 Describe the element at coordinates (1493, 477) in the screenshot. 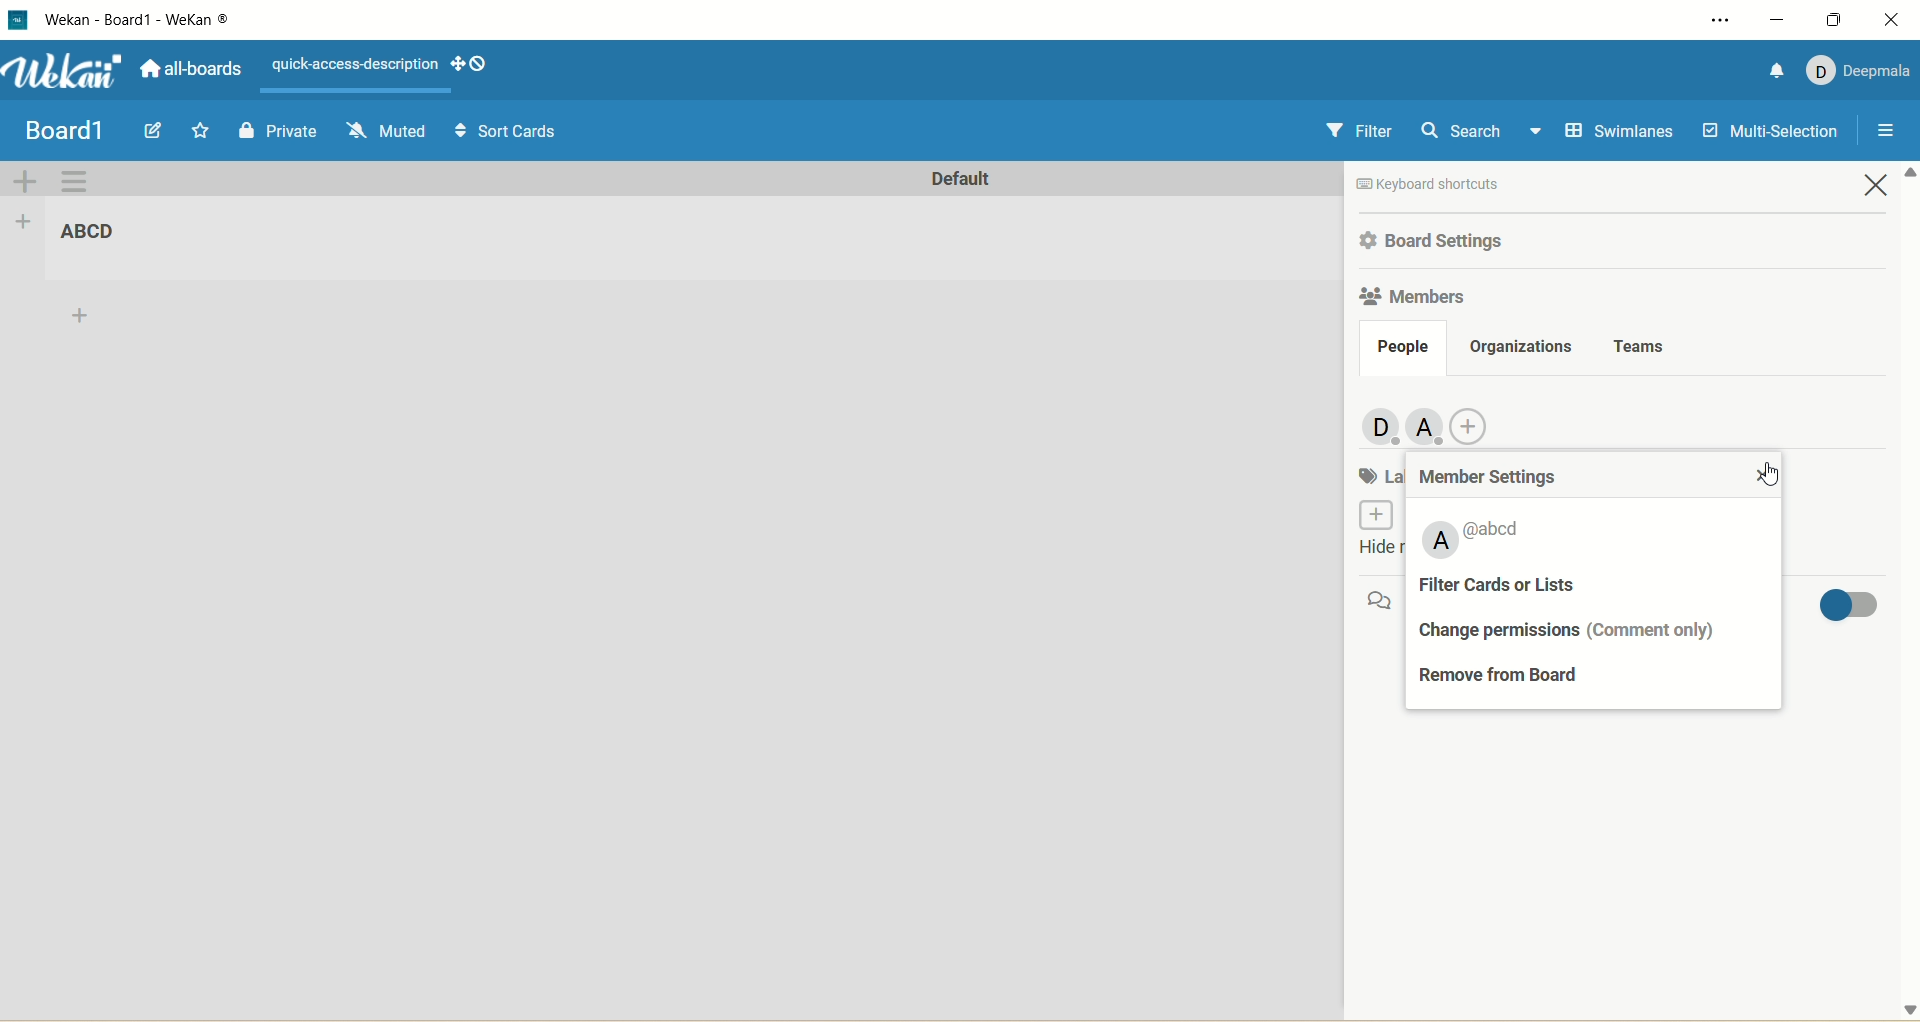

I see `member settings` at that location.